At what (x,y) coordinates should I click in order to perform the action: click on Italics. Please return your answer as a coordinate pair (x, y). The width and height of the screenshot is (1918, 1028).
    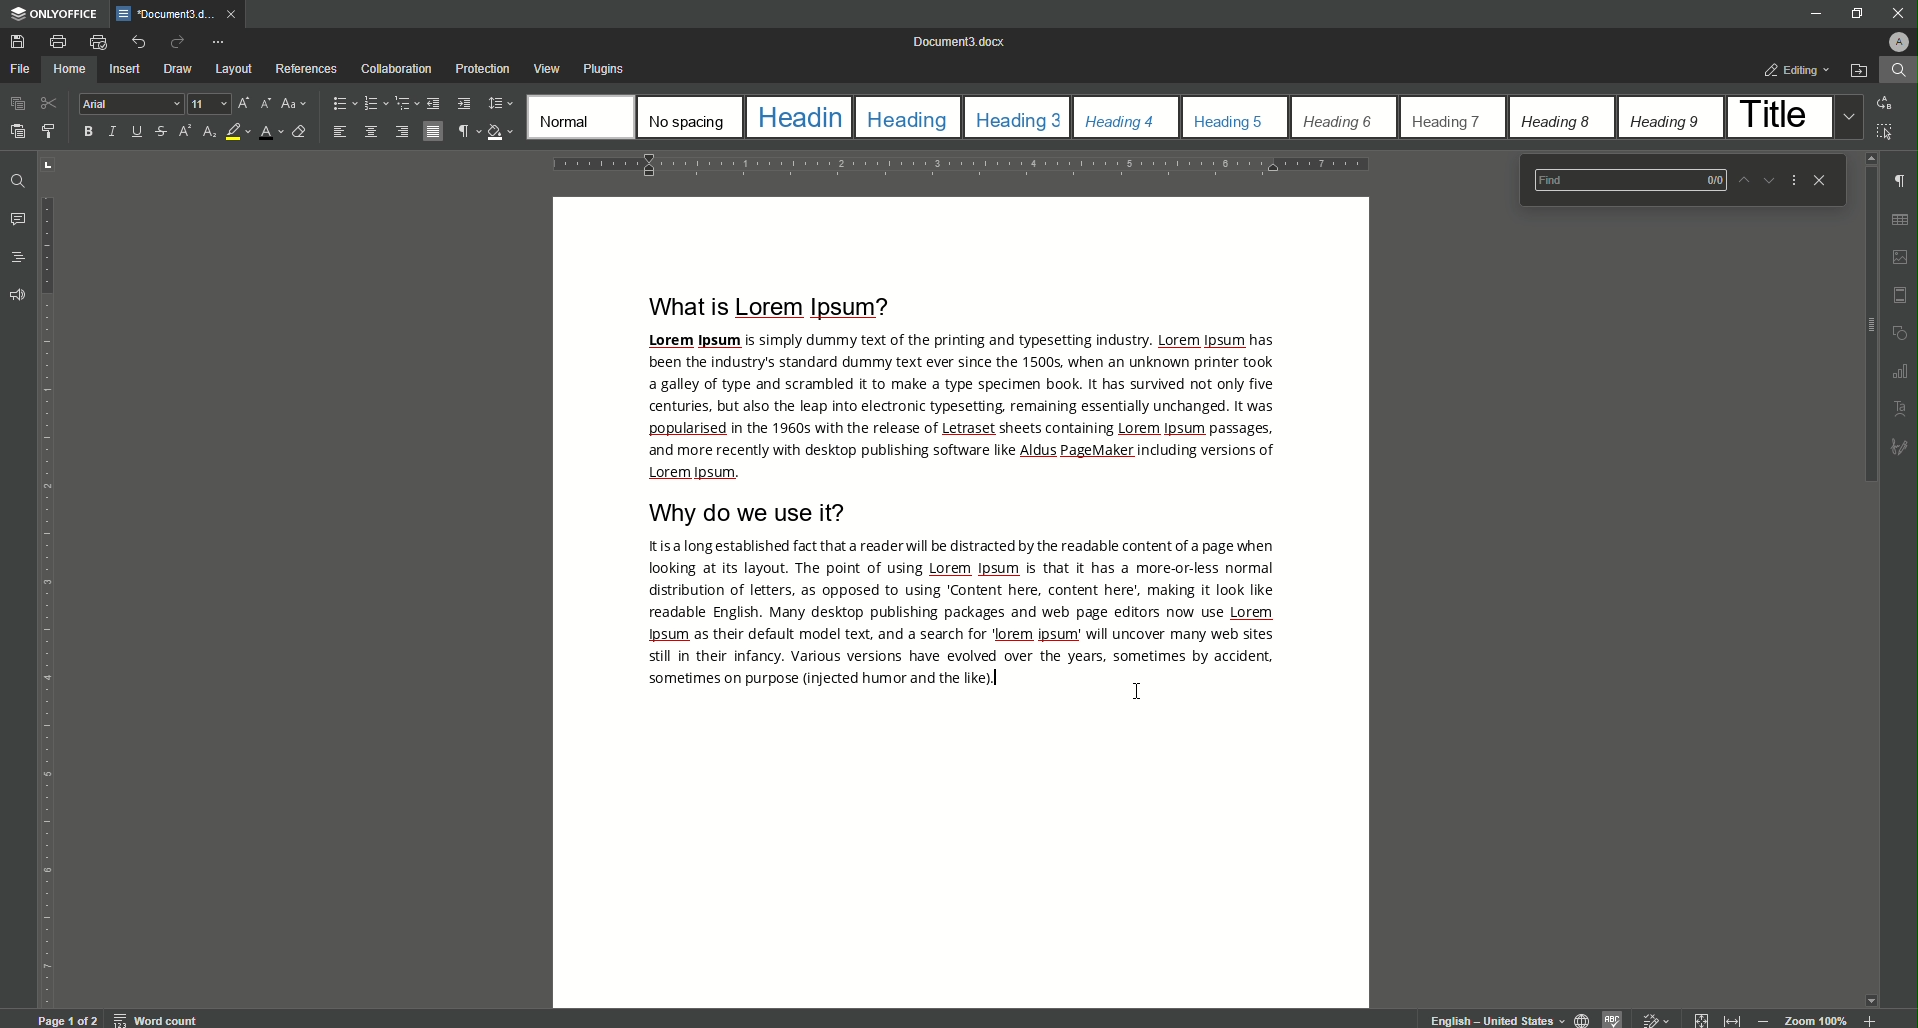
    Looking at the image, I should click on (113, 133).